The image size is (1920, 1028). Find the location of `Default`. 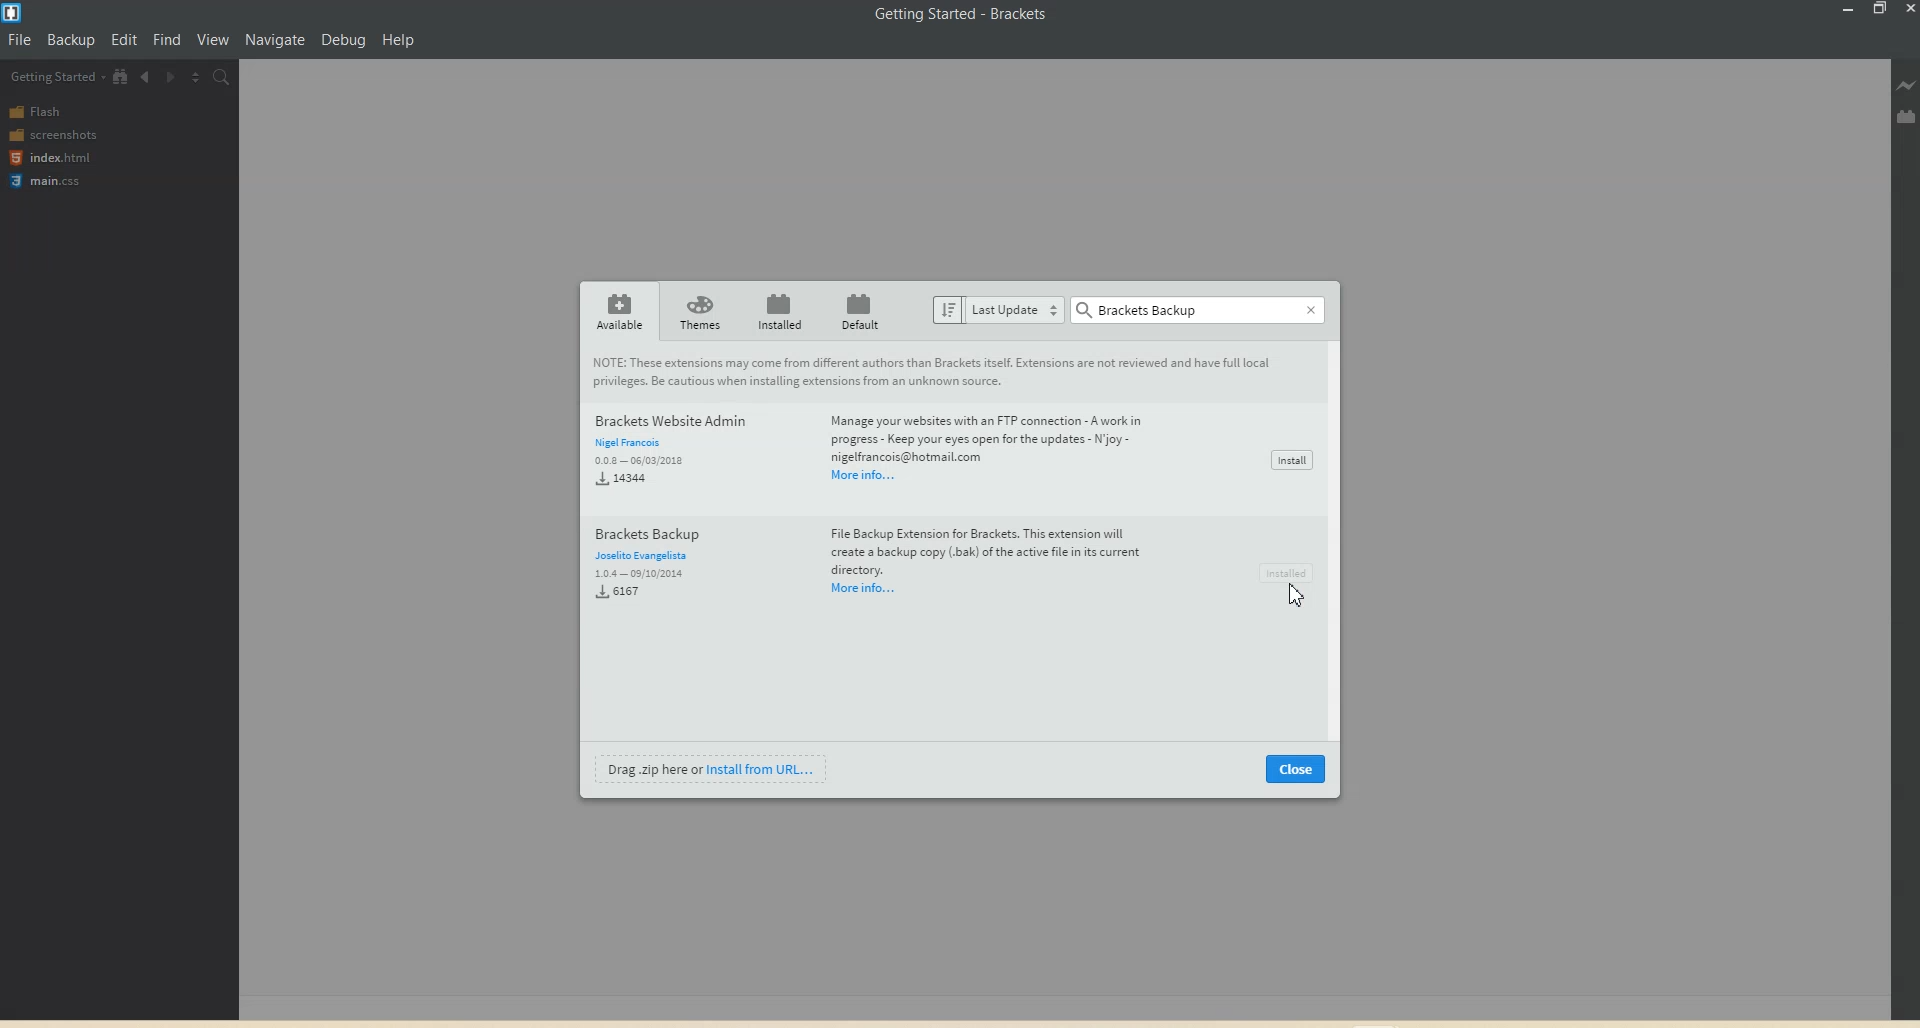

Default is located at coordinates (859, 310).